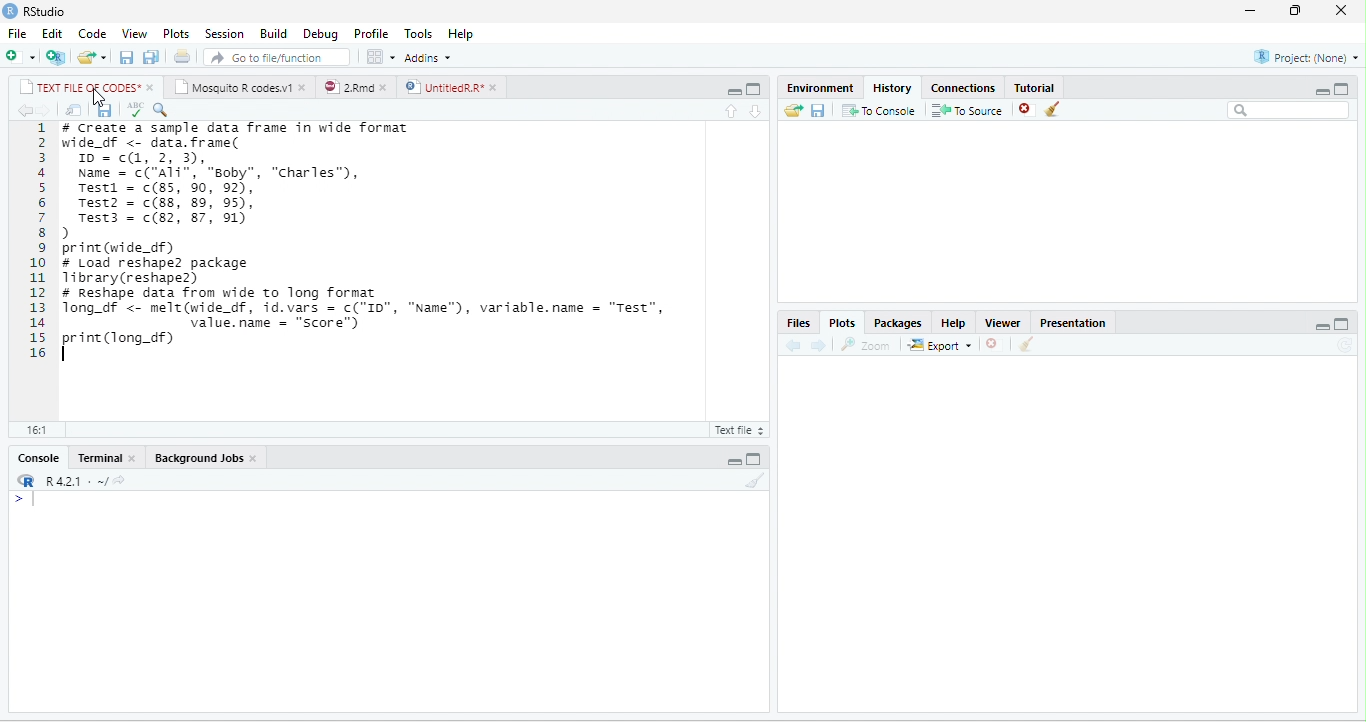 The image size is (1366, 722). What do you see at coordinates (38, 457) in the screenshot?
I see `Console` at bounding box center [38, 457].